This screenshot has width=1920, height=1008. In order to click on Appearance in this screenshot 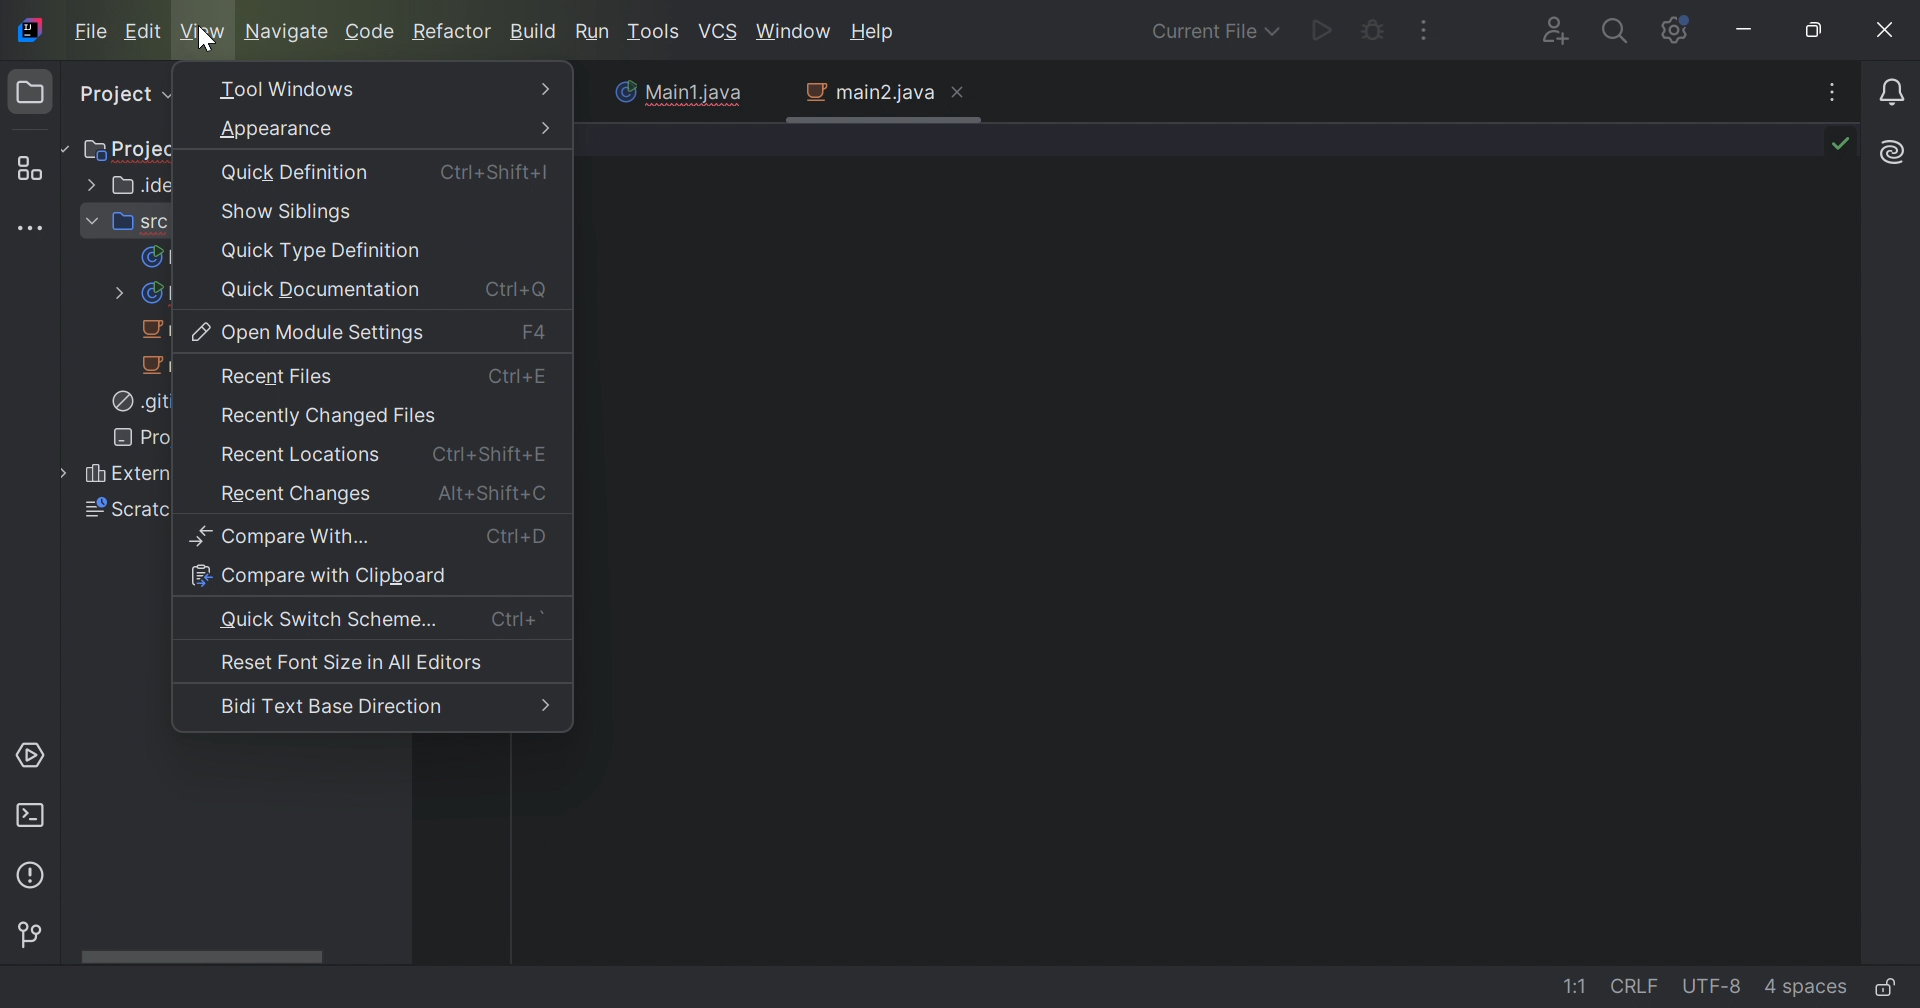, I will do `click(277, 130)`.